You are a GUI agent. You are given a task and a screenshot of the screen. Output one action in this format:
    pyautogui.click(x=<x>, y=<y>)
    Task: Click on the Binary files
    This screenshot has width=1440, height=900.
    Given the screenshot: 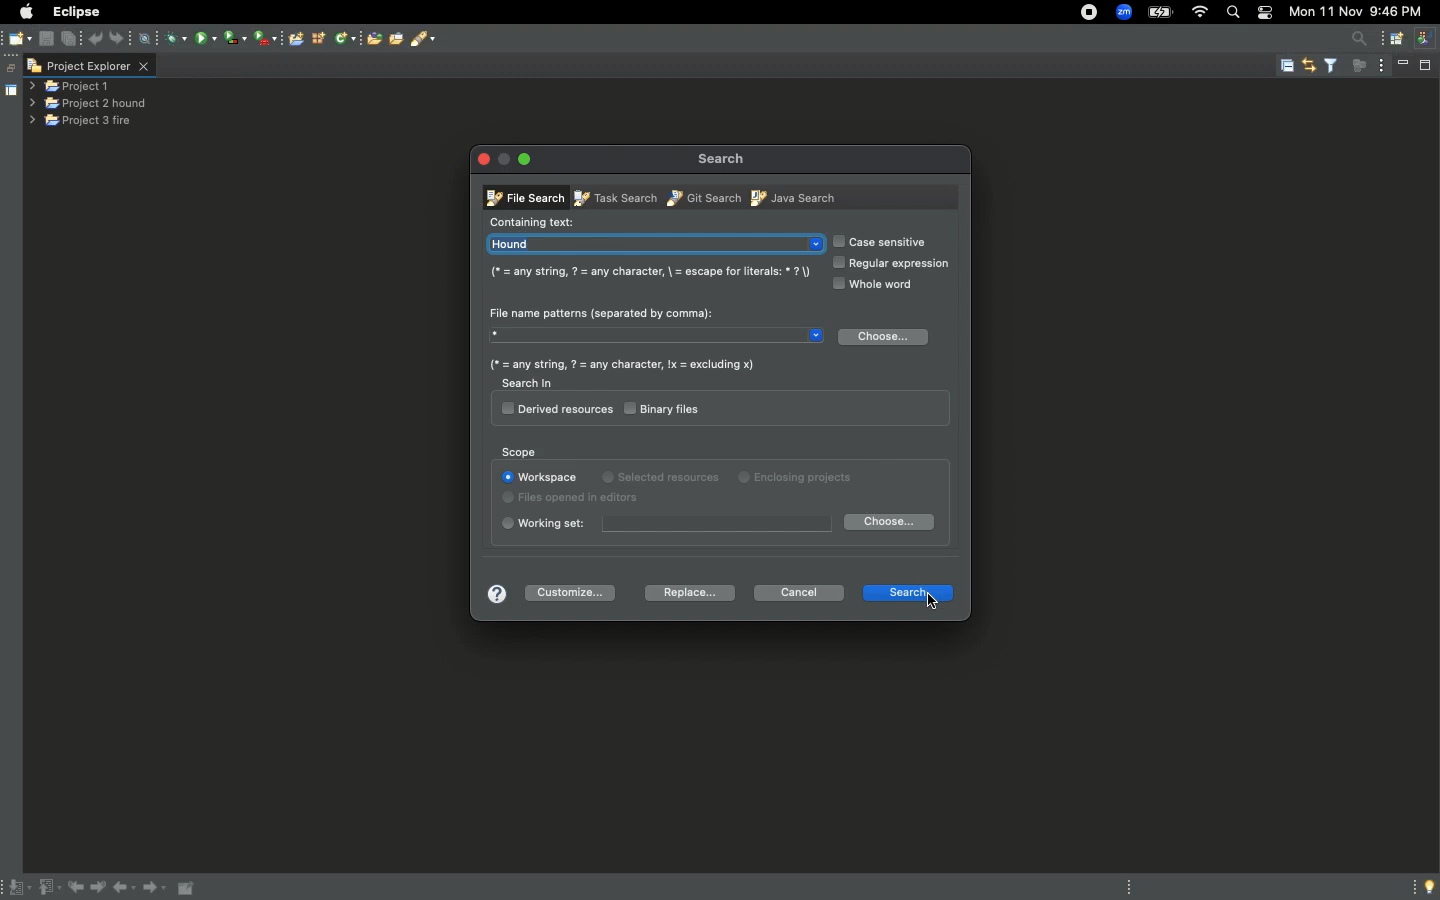 What is the action you would take?
    pyautogui.click(x=665, y=408)
    